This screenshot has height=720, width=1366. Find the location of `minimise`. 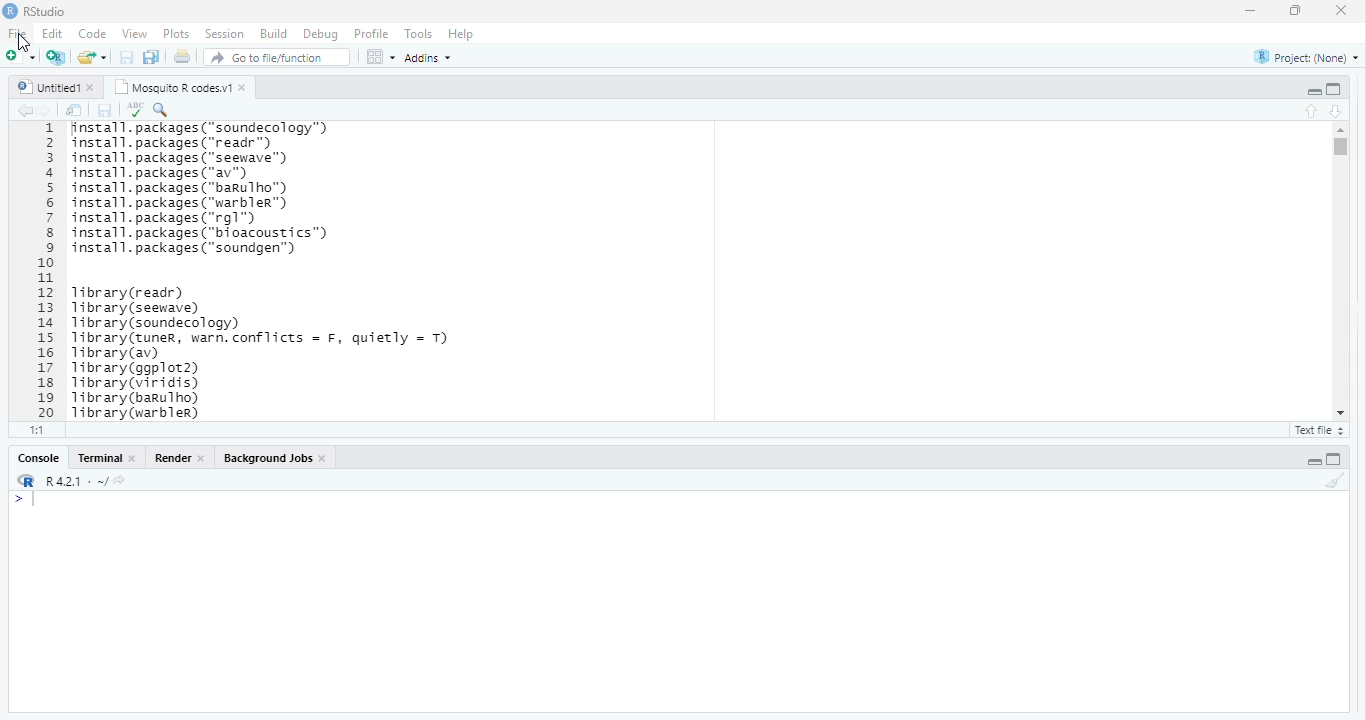

minimise is located at coordinates (1253, 10).